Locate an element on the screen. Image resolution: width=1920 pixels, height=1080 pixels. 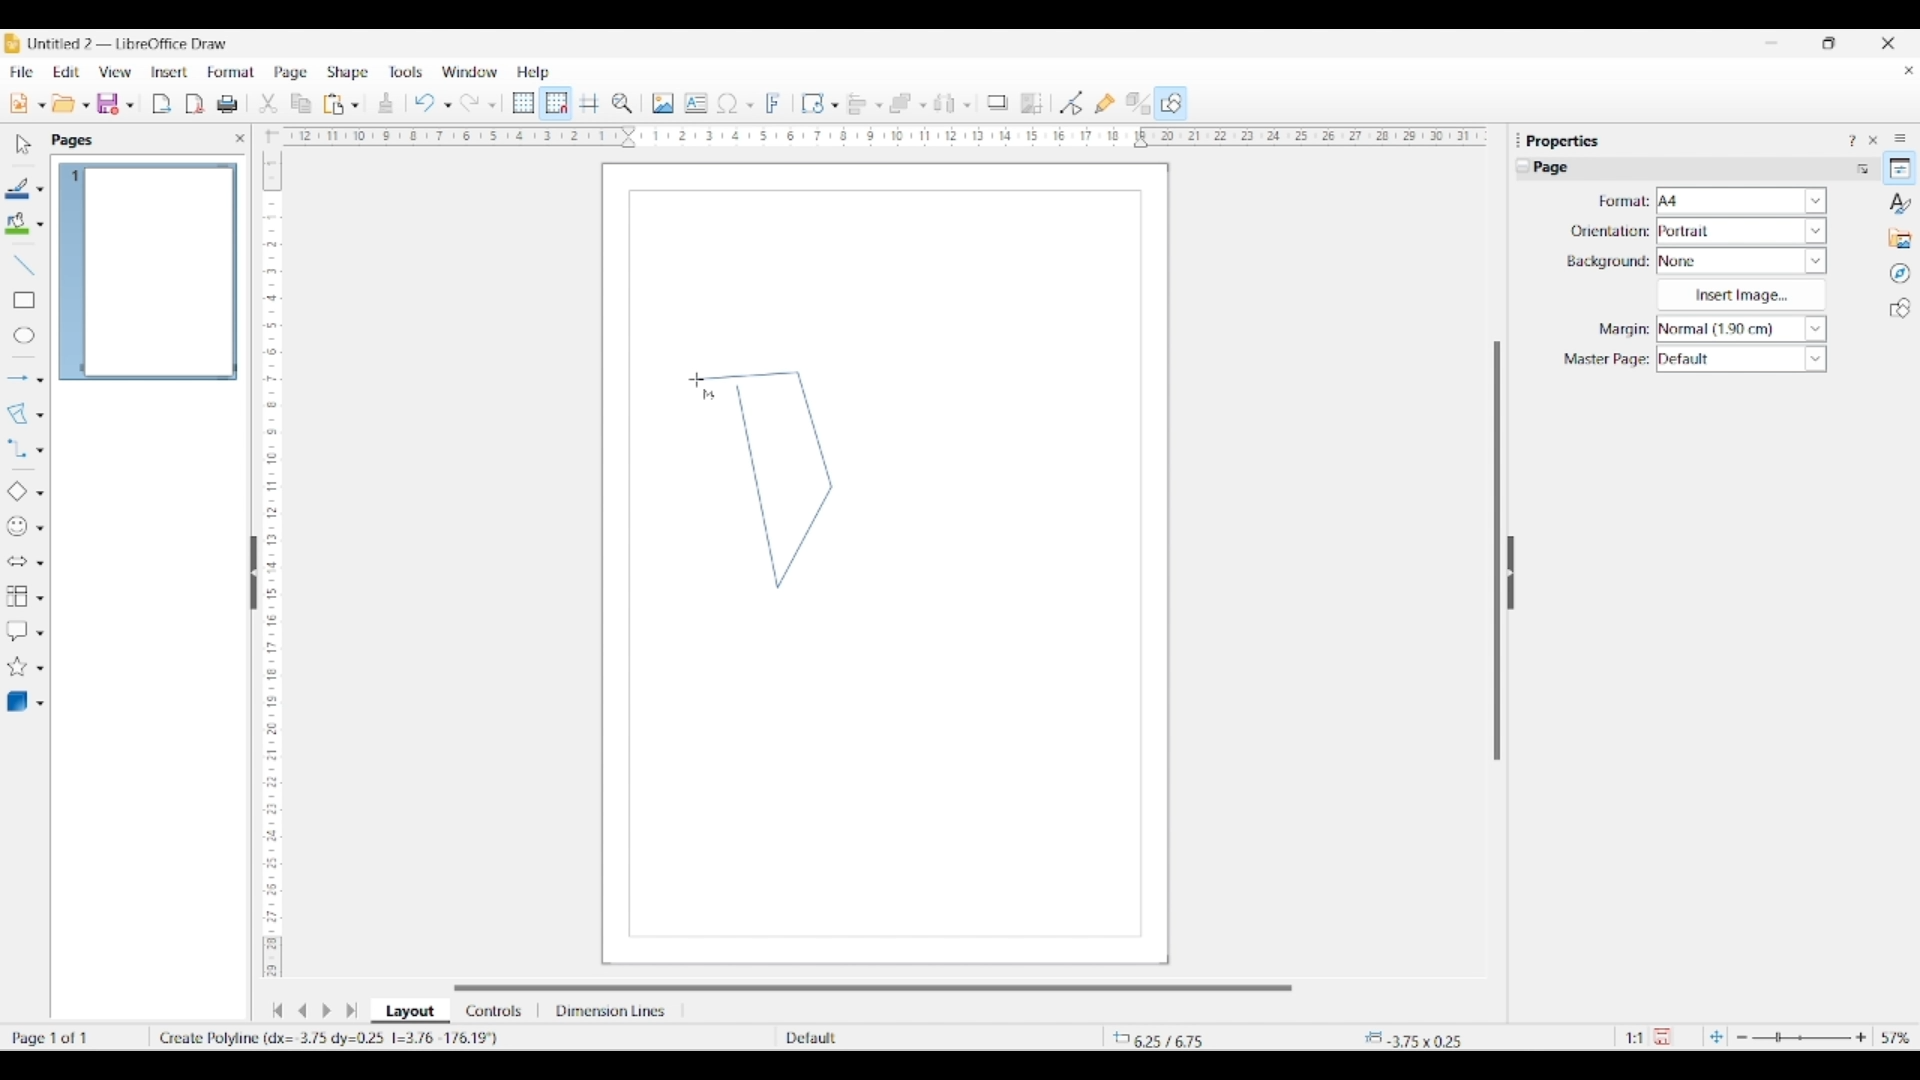
Help about this sidebar is located at coordinates (1851, 140).